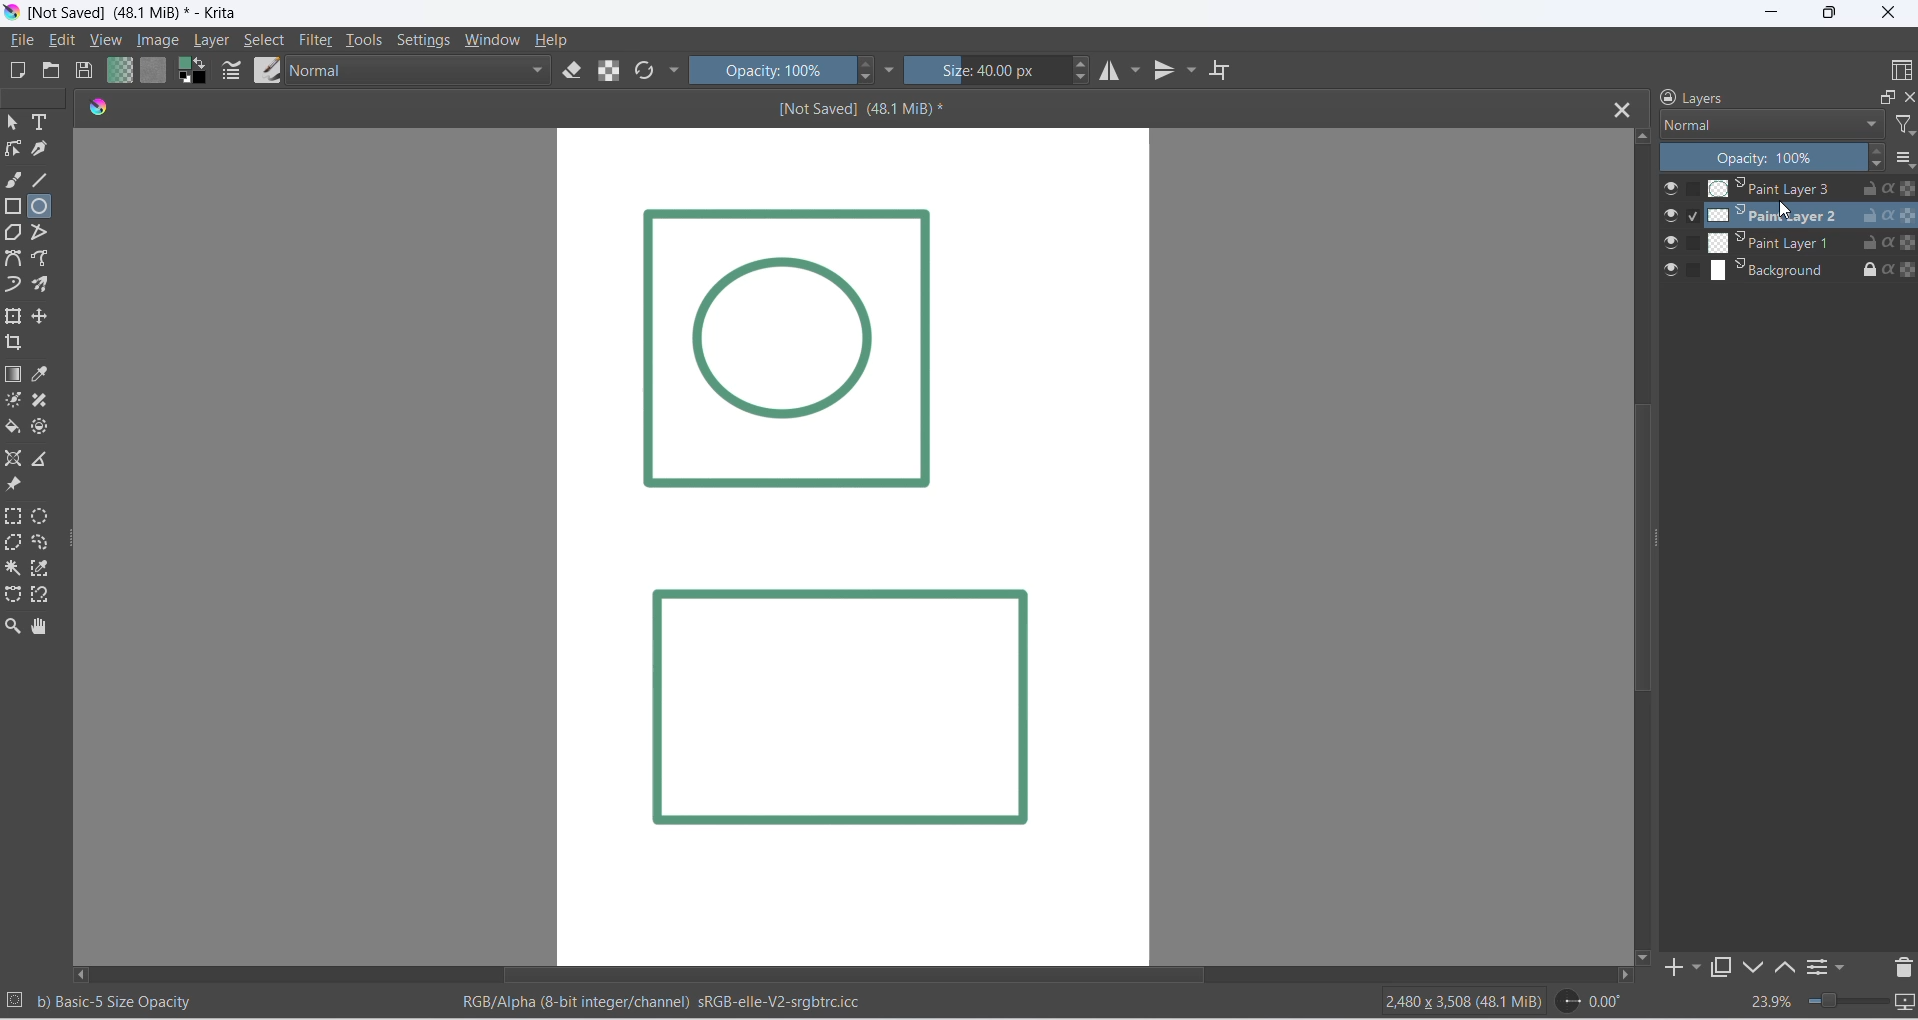 This screenshot has width=1918, height=1020. Describe the element at coordinates (83, 976) in the screenshot. I see `move left` at that location.